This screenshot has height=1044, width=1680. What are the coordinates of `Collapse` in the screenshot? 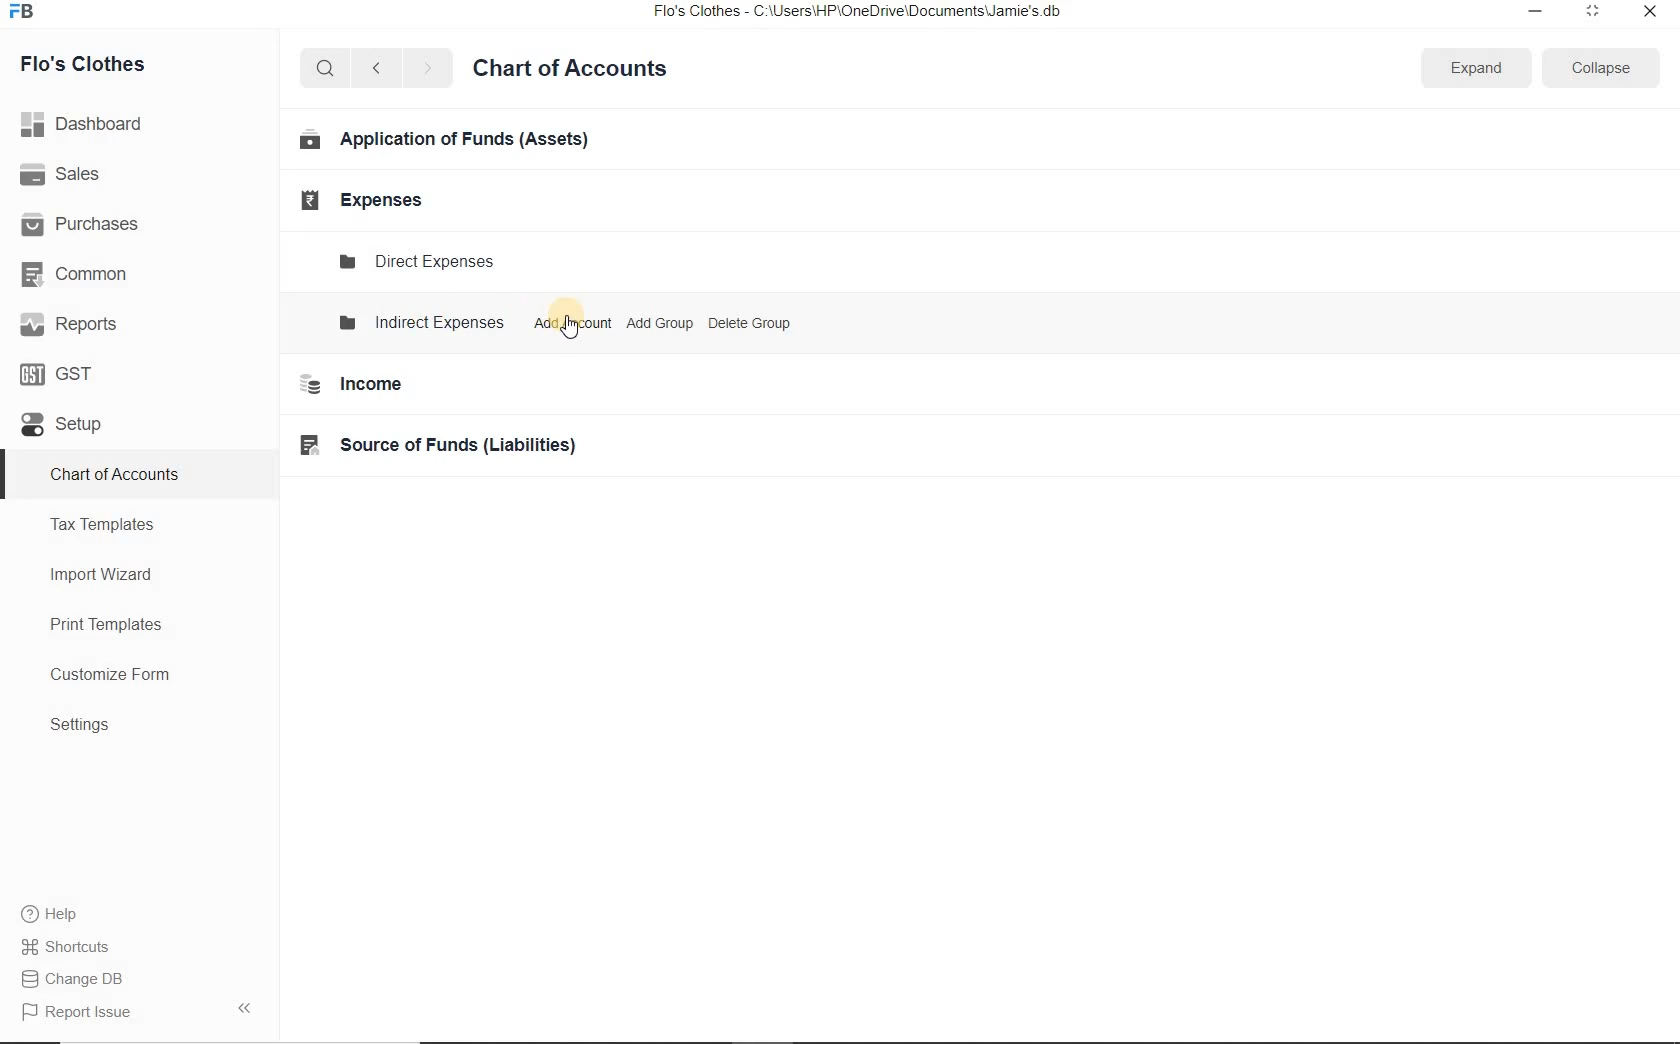 It's located at (1601, 67).